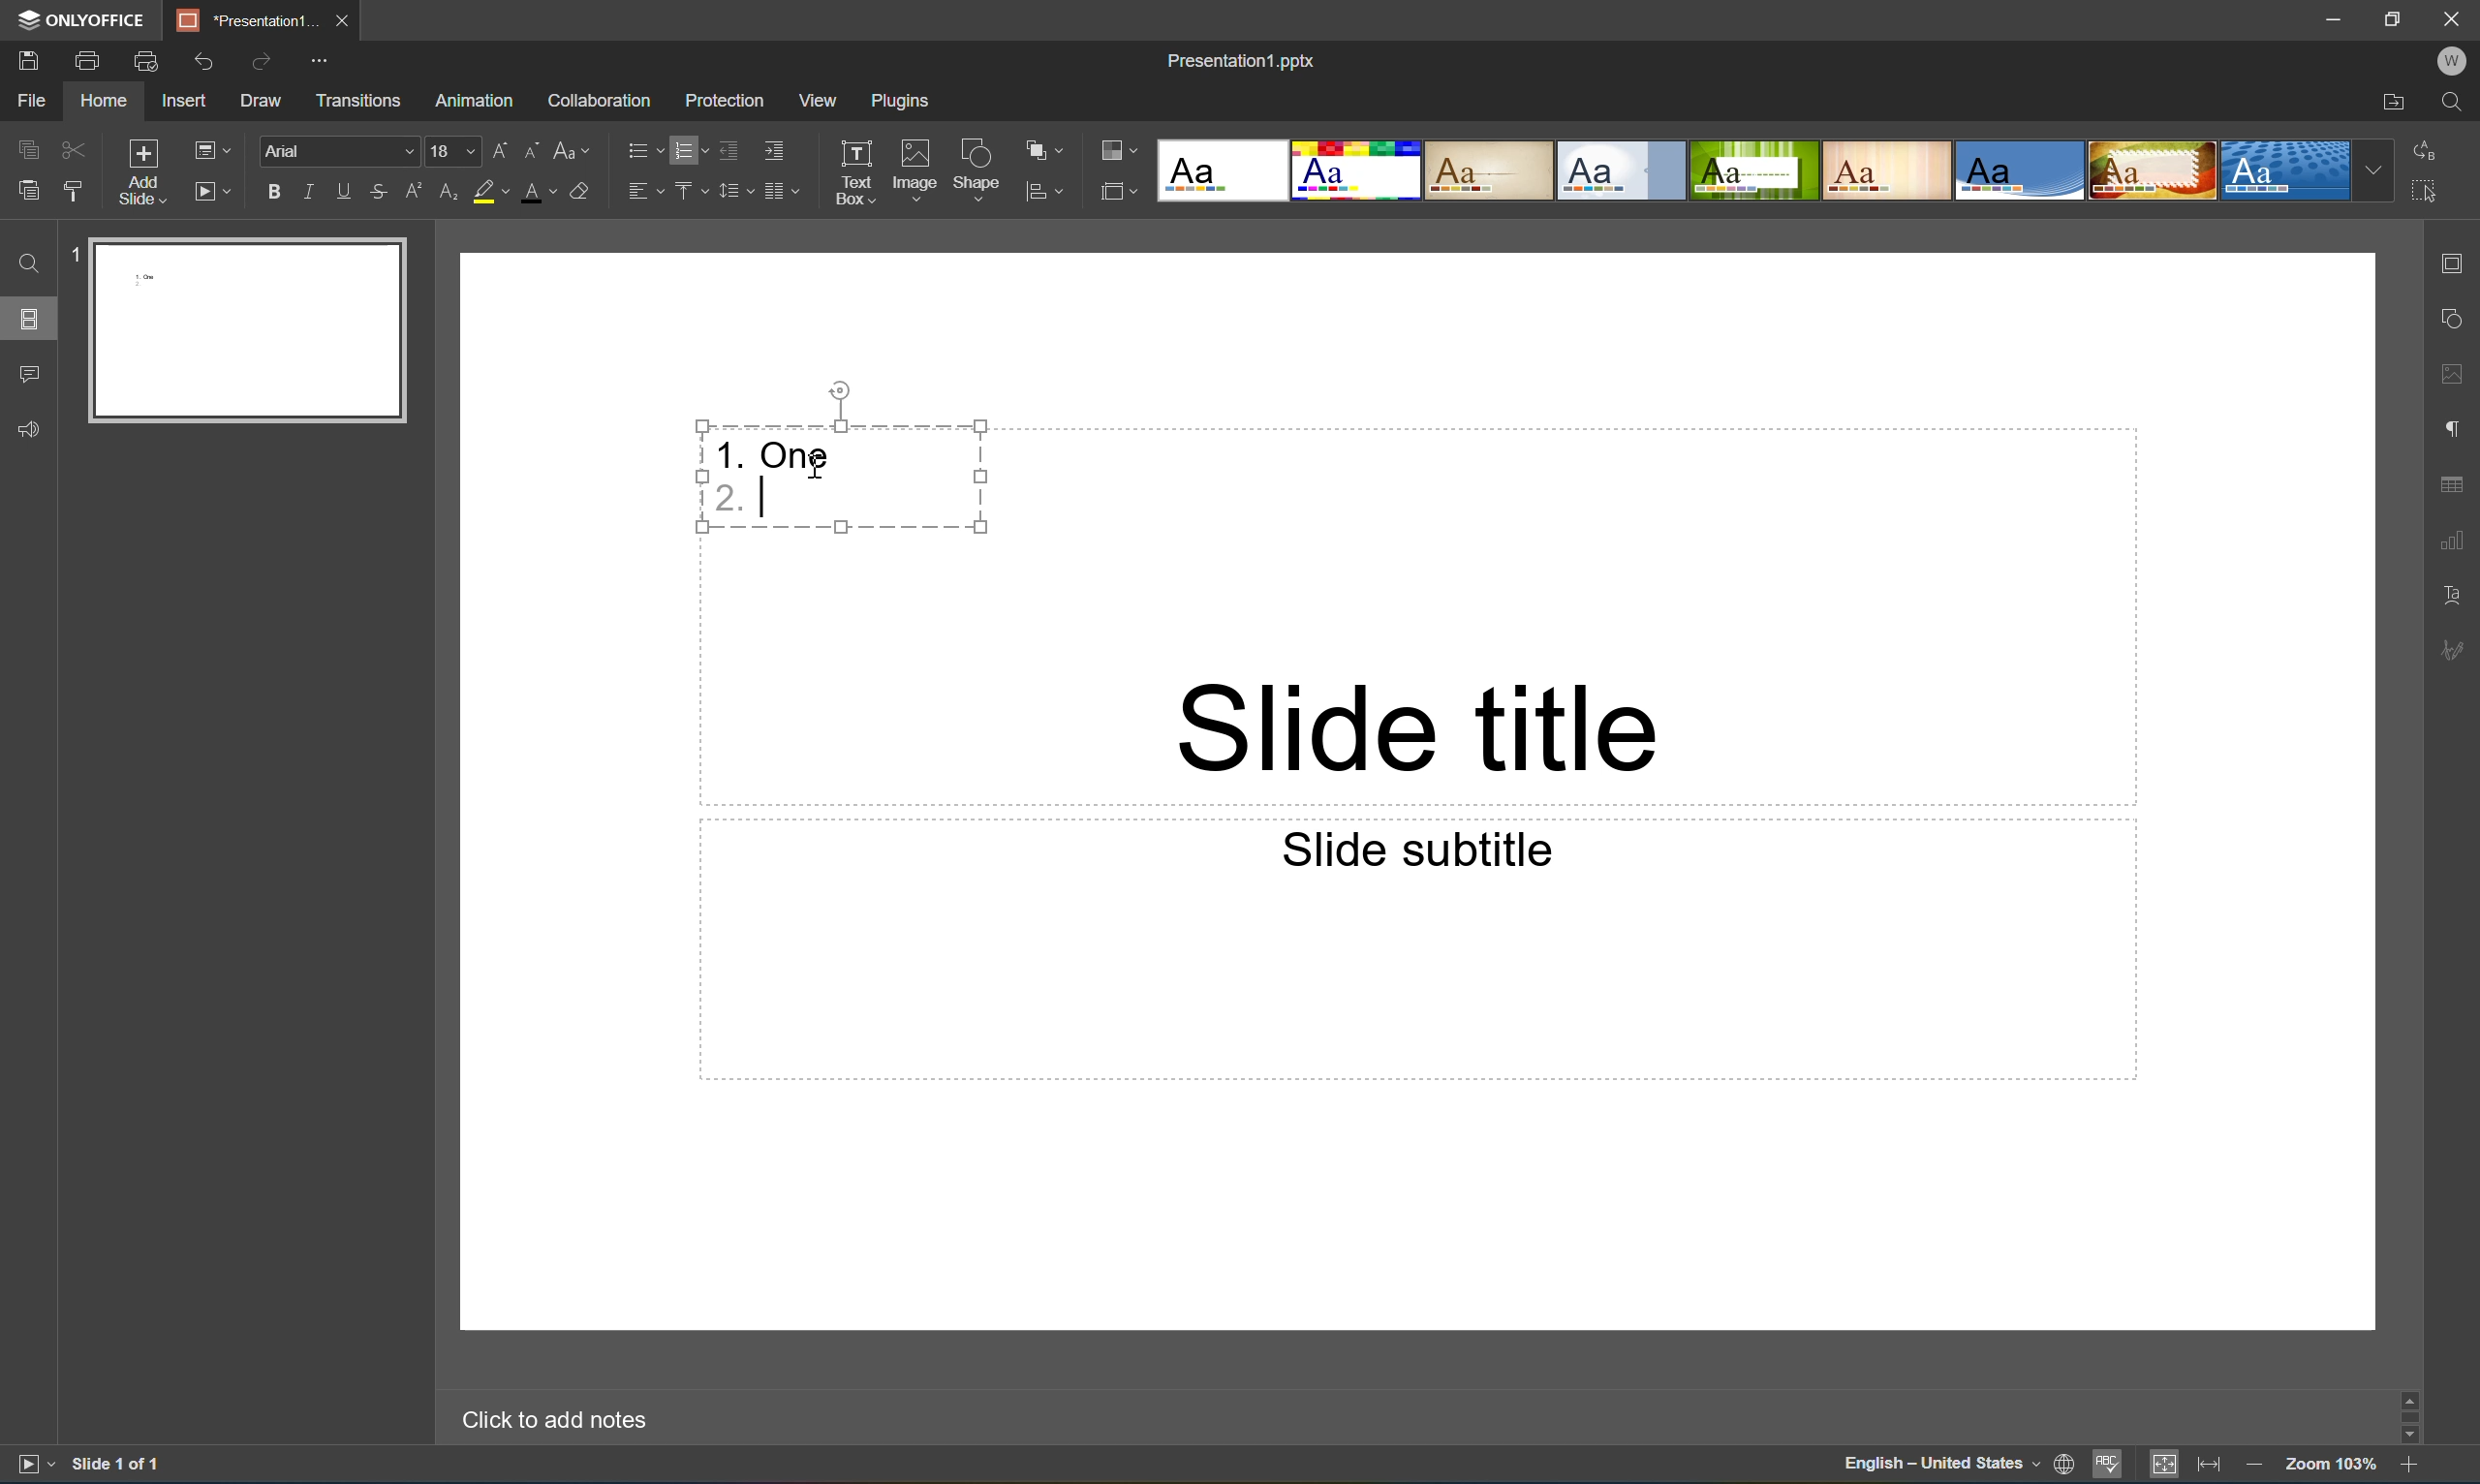  Describe the element at coordinates (774, 152) in the screenshot. I see `Increase indent` at that location.